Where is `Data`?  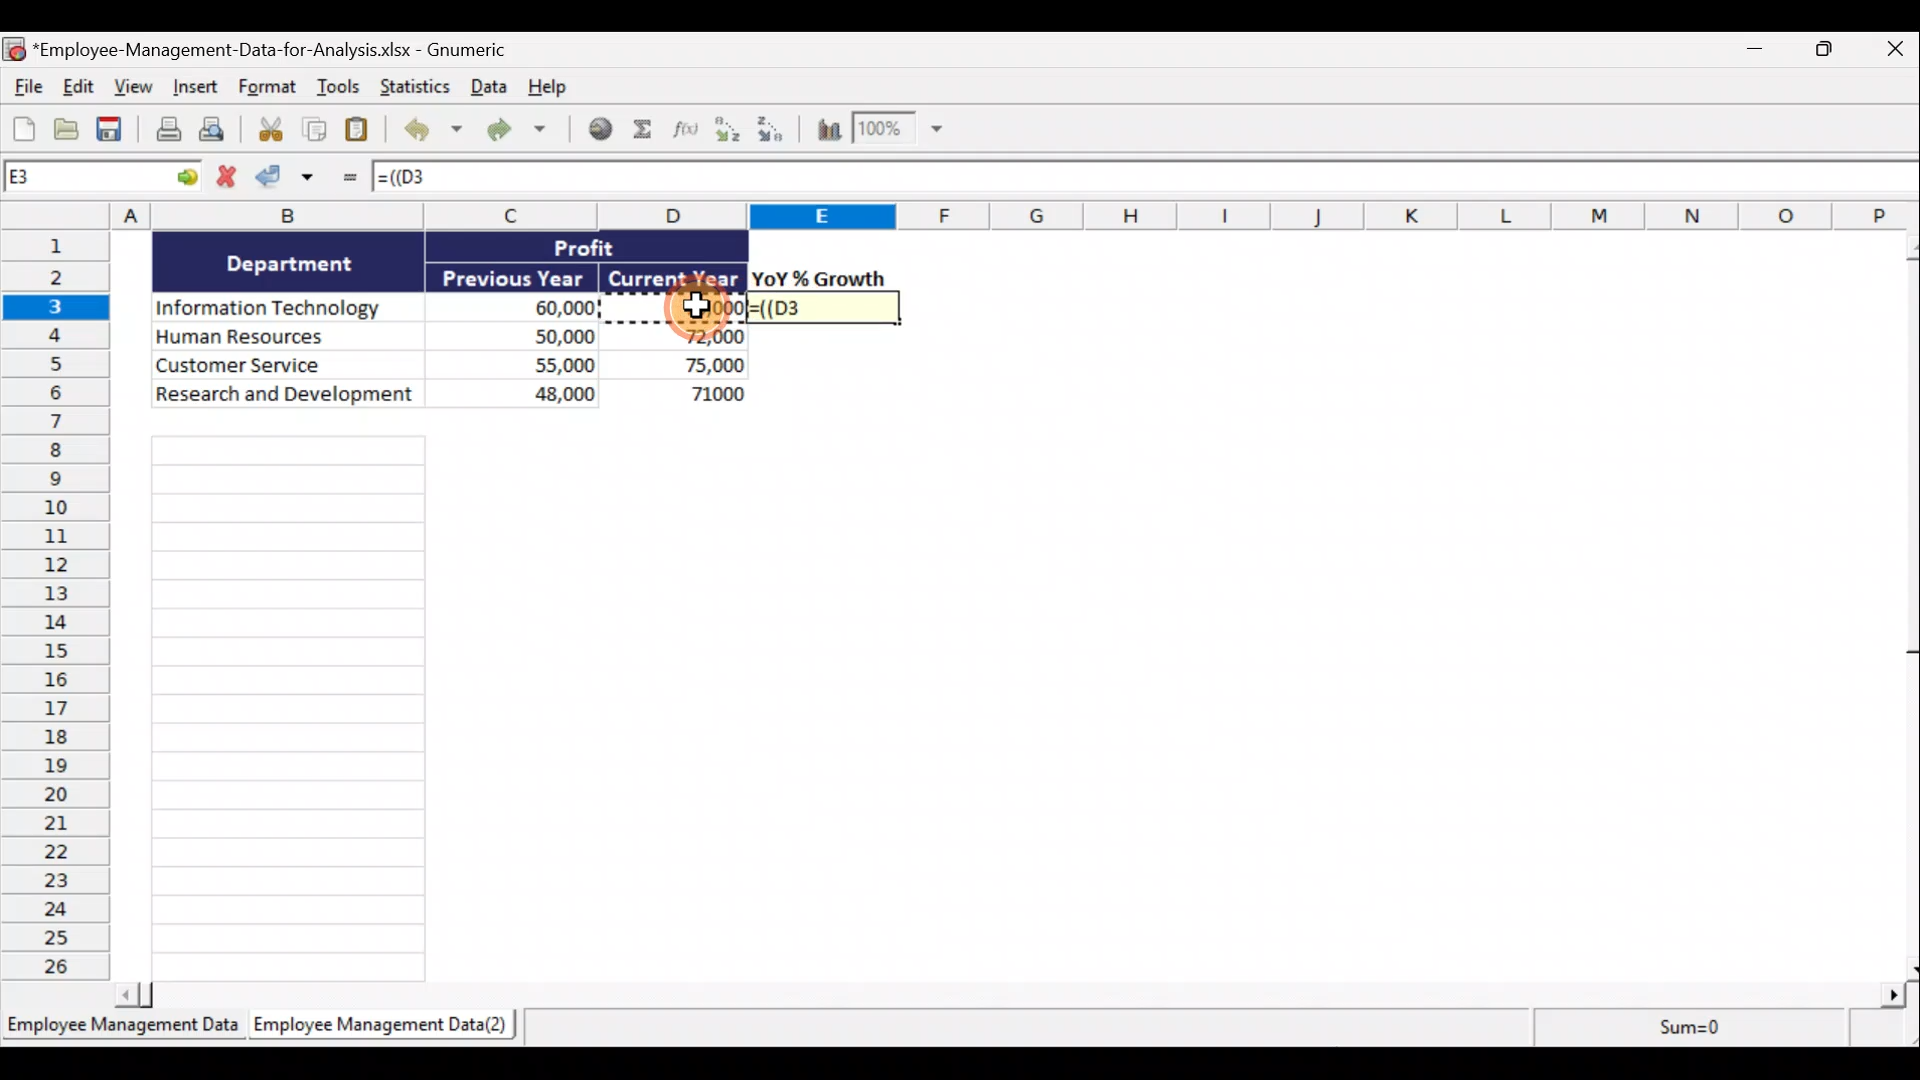
Data is located at coordinates (485, 89).